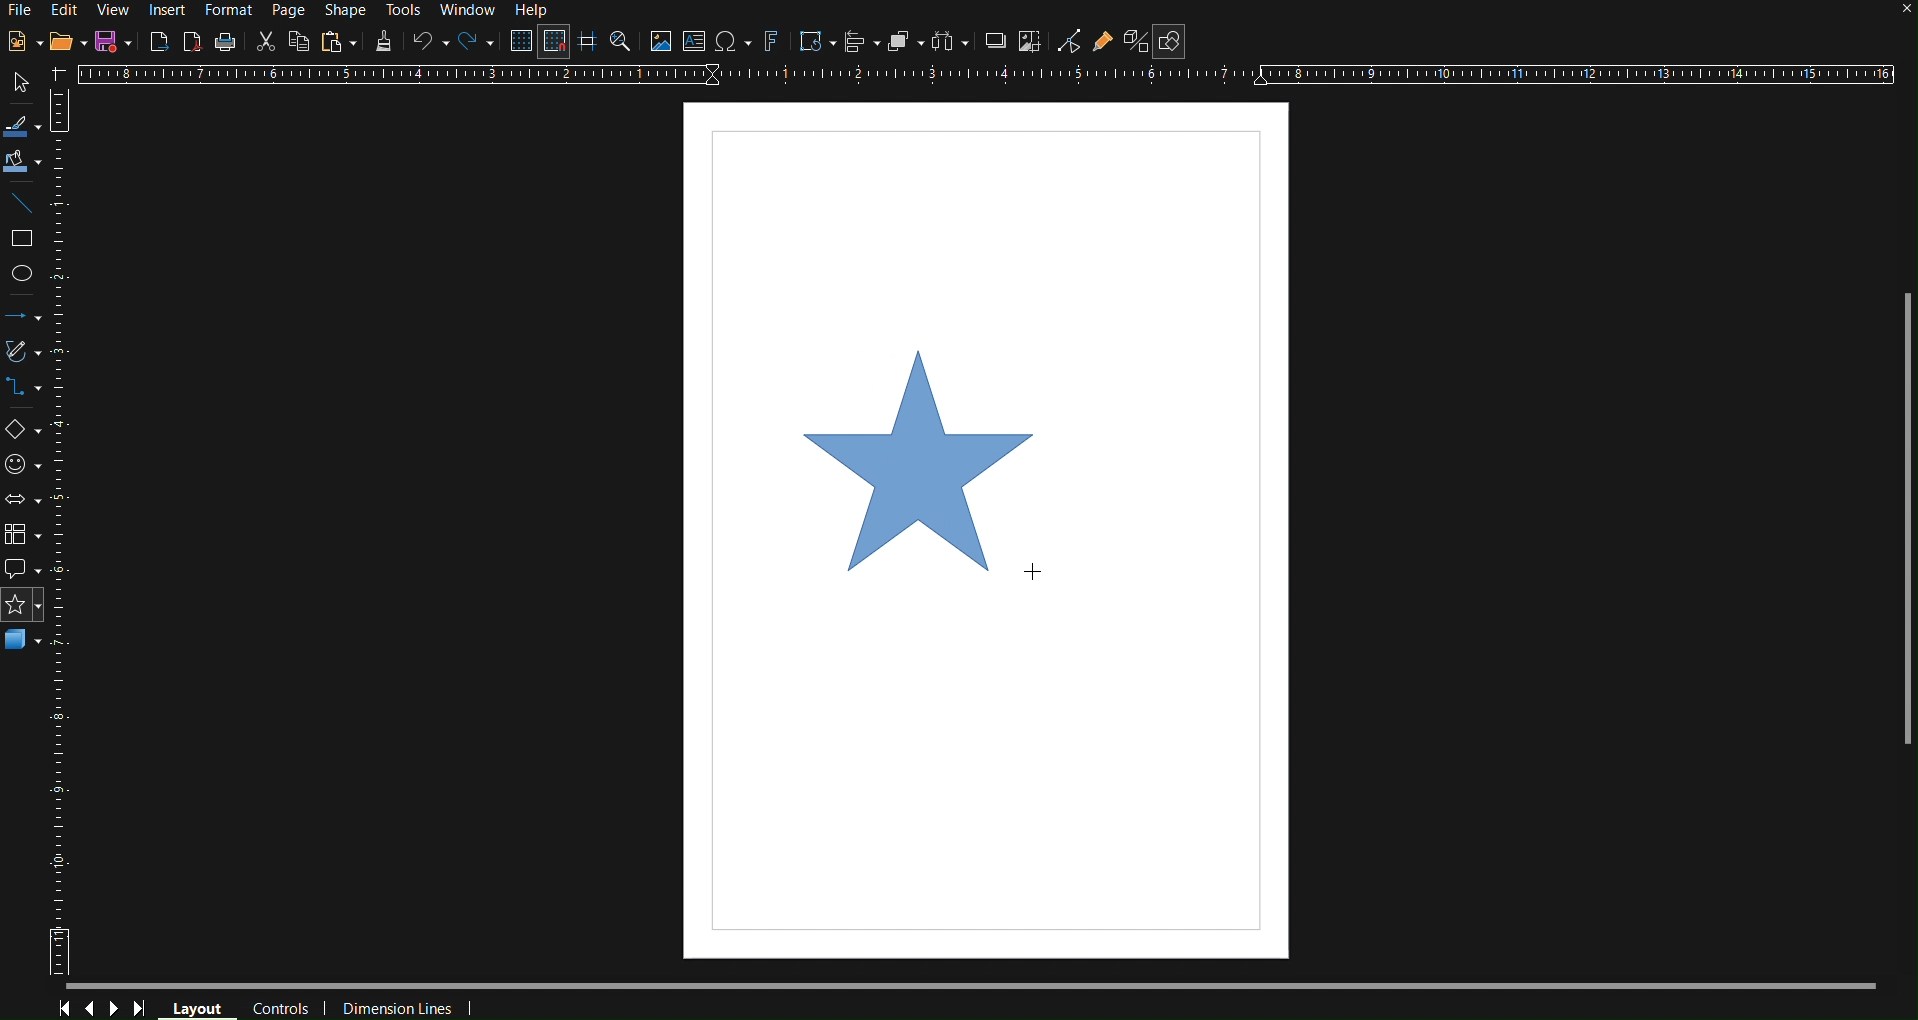 This screenshot has height=1020, width=1918. Describe the element at coordinates (772, 43) in the screenshot. I see `Fontwork` at that location.